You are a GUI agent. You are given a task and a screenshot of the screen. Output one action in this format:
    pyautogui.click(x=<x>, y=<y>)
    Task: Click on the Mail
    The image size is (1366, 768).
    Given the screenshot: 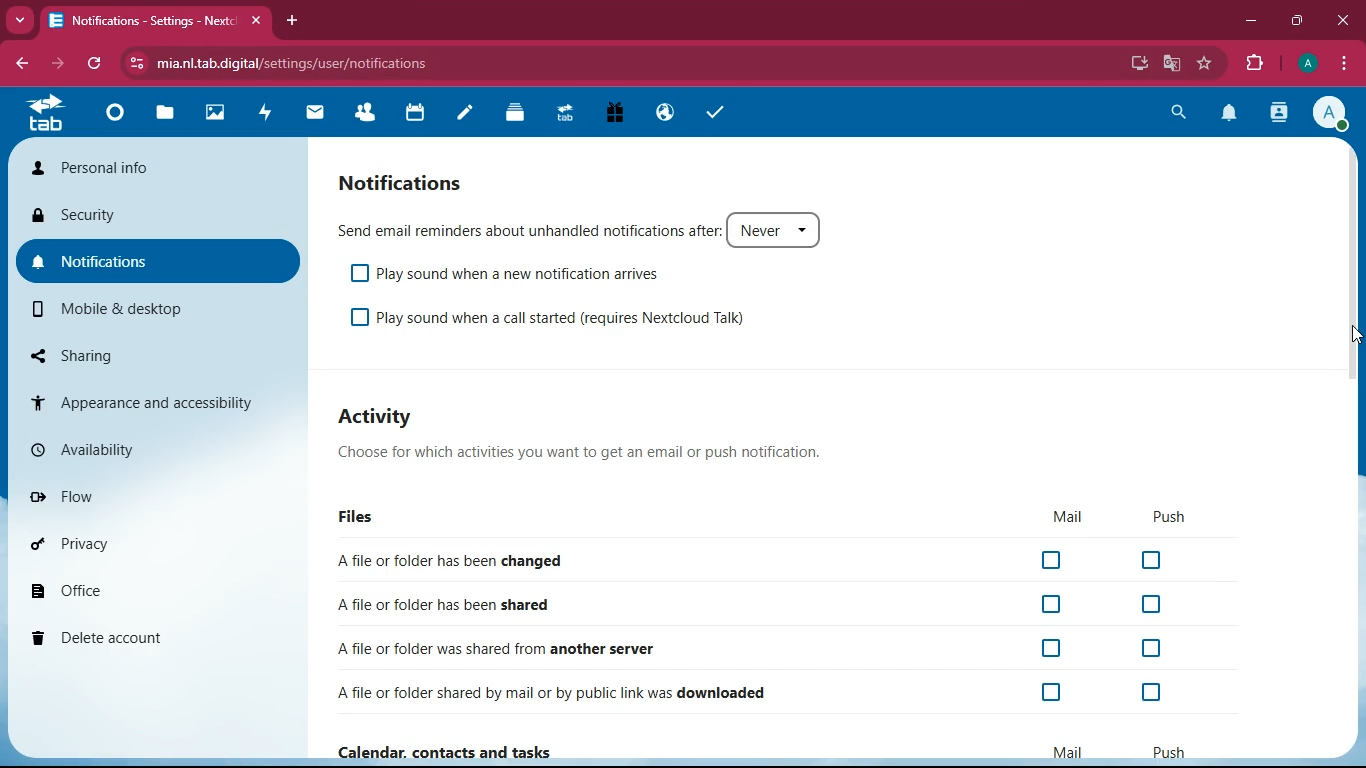 What is the action you would take?
    pyautogui.click(x=1071, y=754)
    